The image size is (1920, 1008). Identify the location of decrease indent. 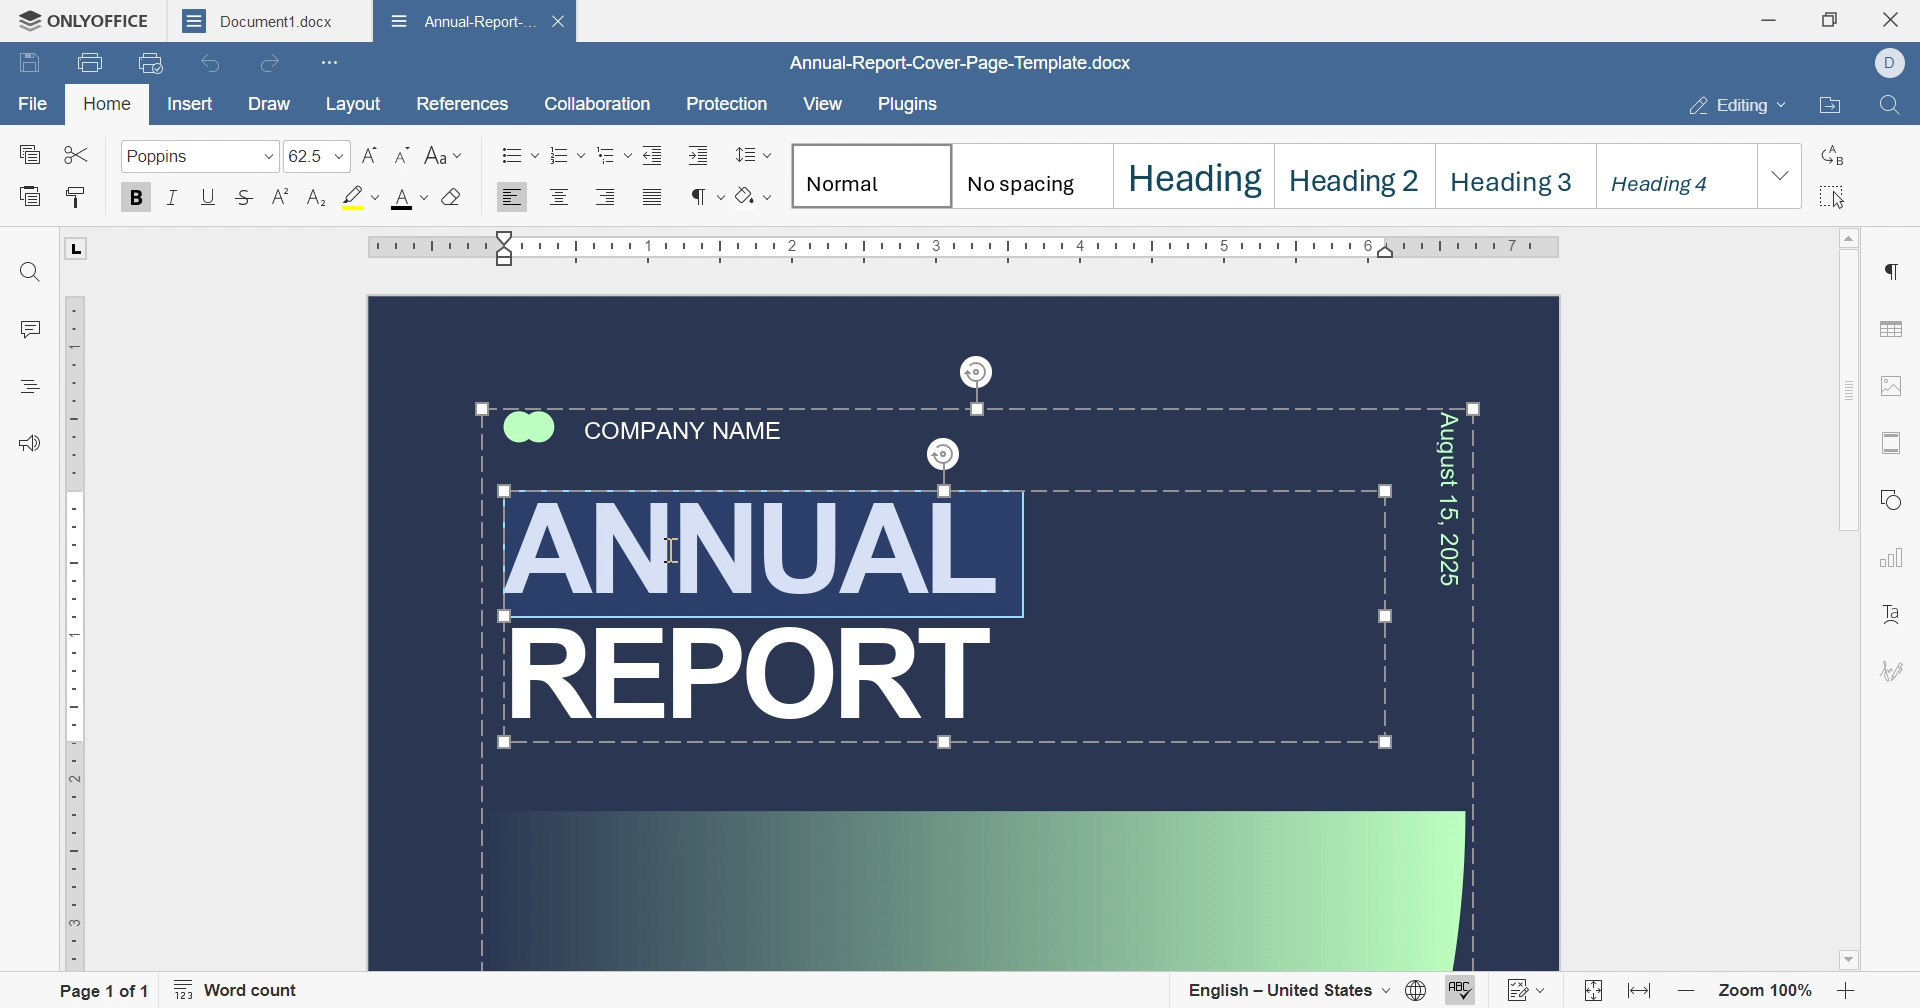
(651, 153).